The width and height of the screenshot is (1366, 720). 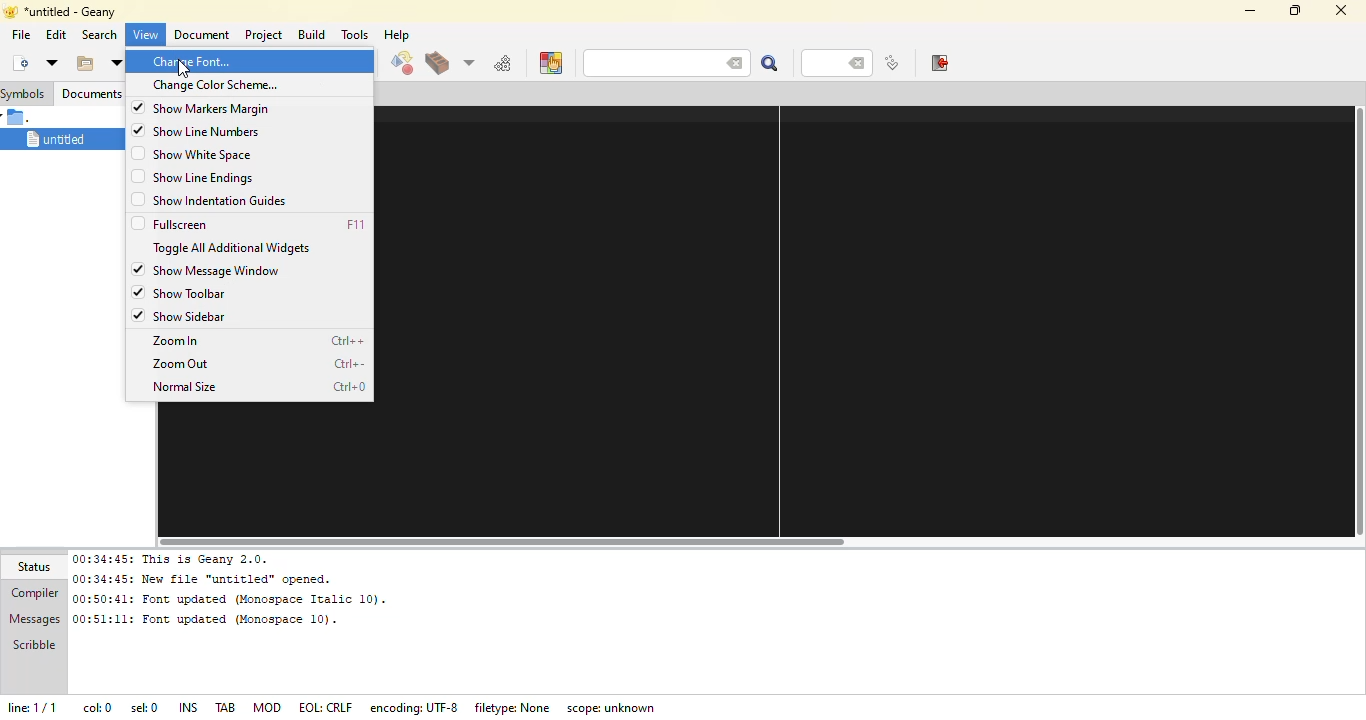 What do you see at coordinates (188, 706) in the screenshot?
I see `ins` at bounding box center [188, 706].